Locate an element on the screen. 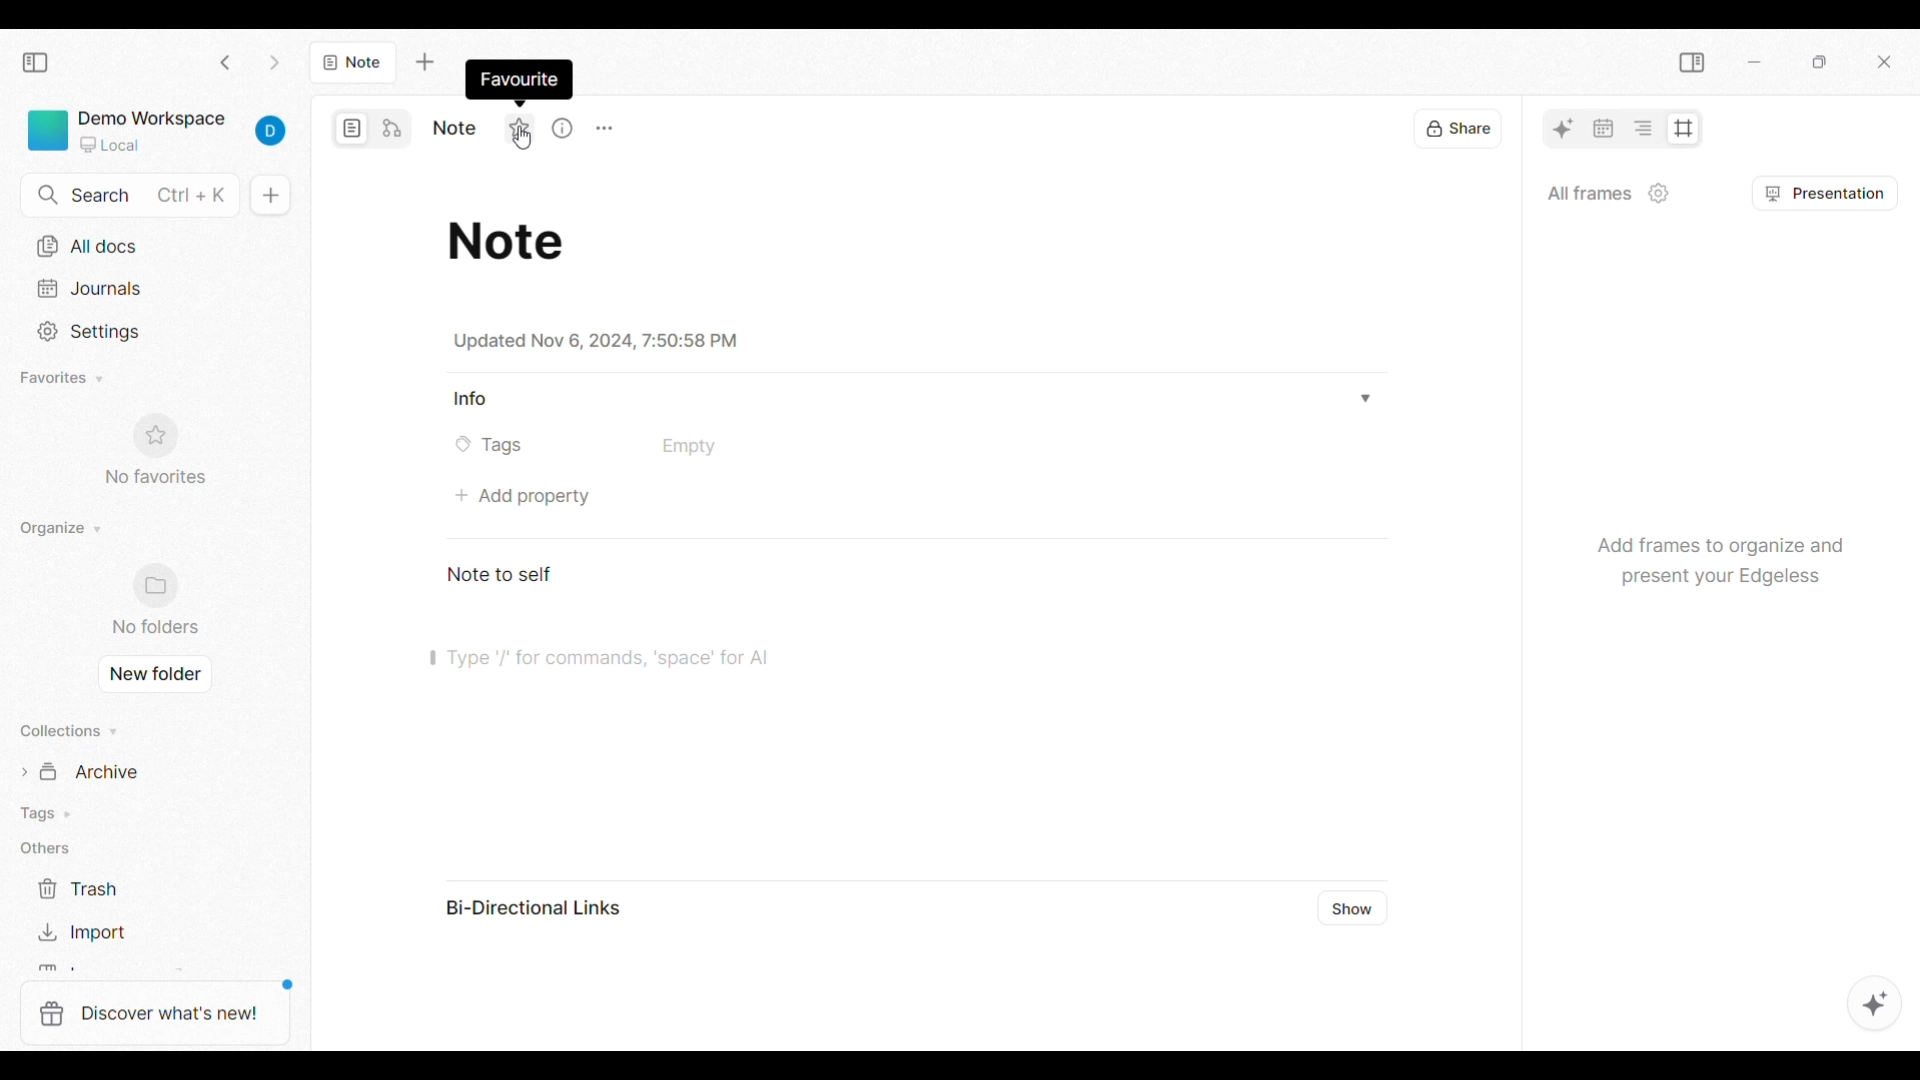 The image size is (1920, 1080). Import folder is located at coordinates (129, 931).